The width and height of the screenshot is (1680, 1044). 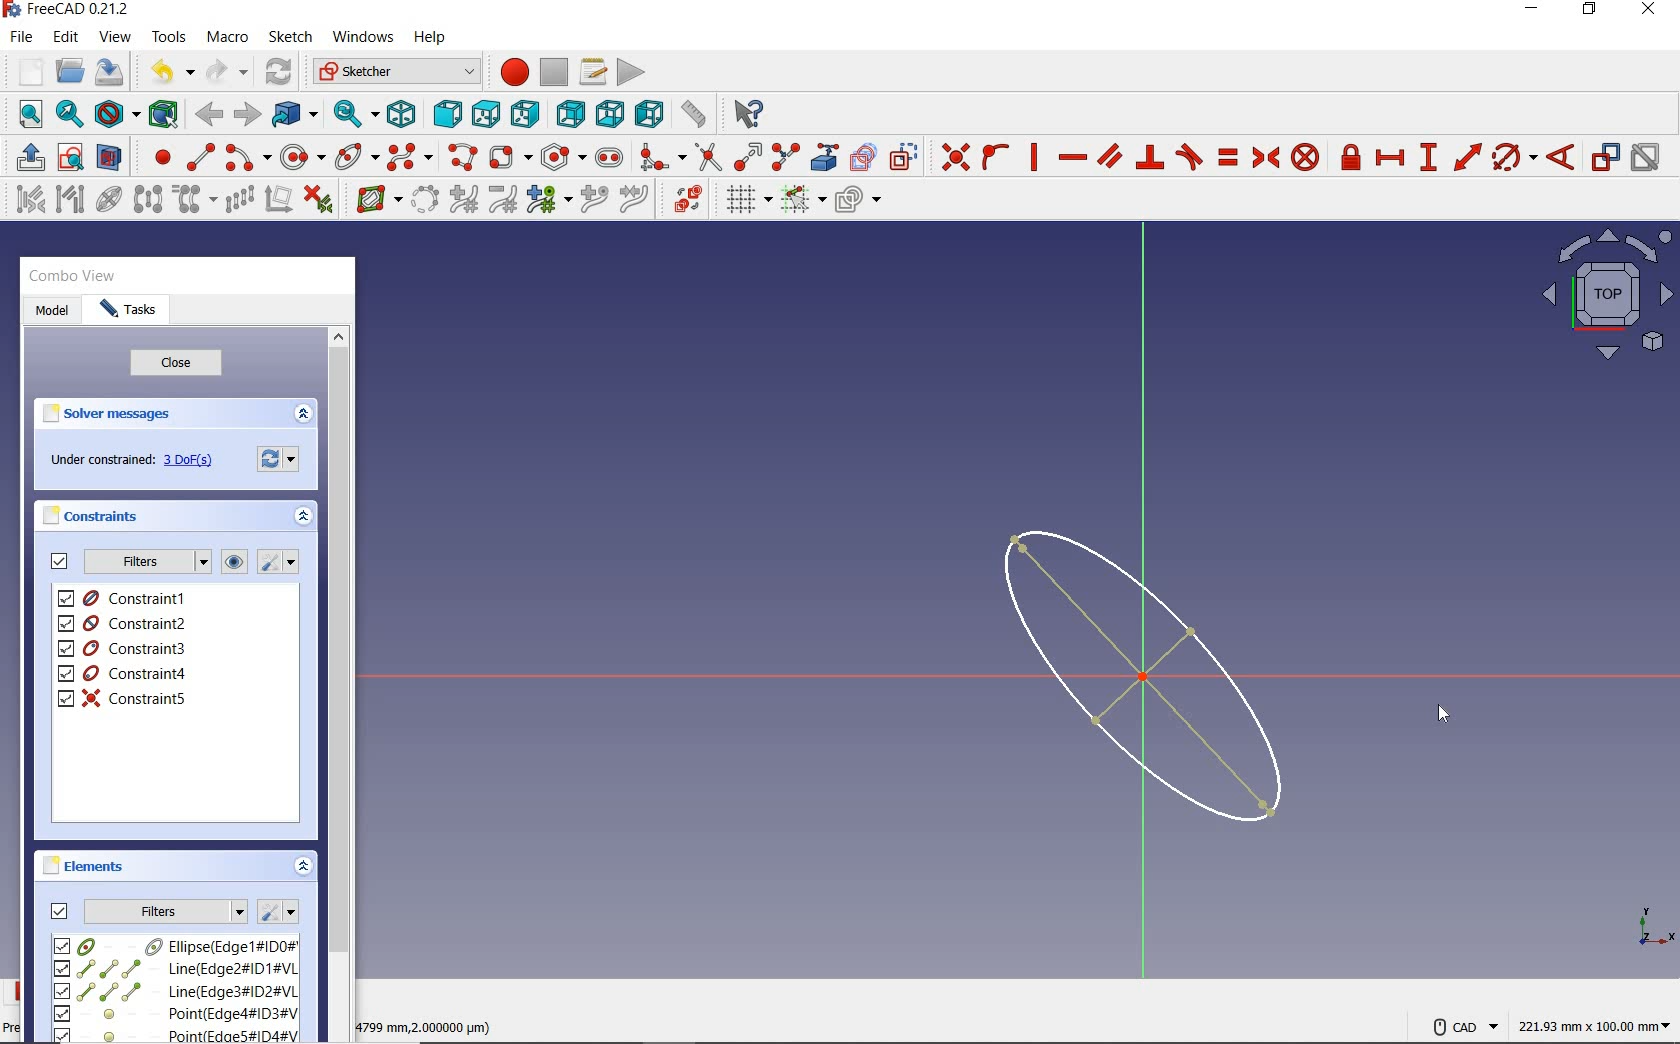 What do you see at coordinates (748, 155) in the screenshot?
I see `extend edge` at bounding box center [748, 155].